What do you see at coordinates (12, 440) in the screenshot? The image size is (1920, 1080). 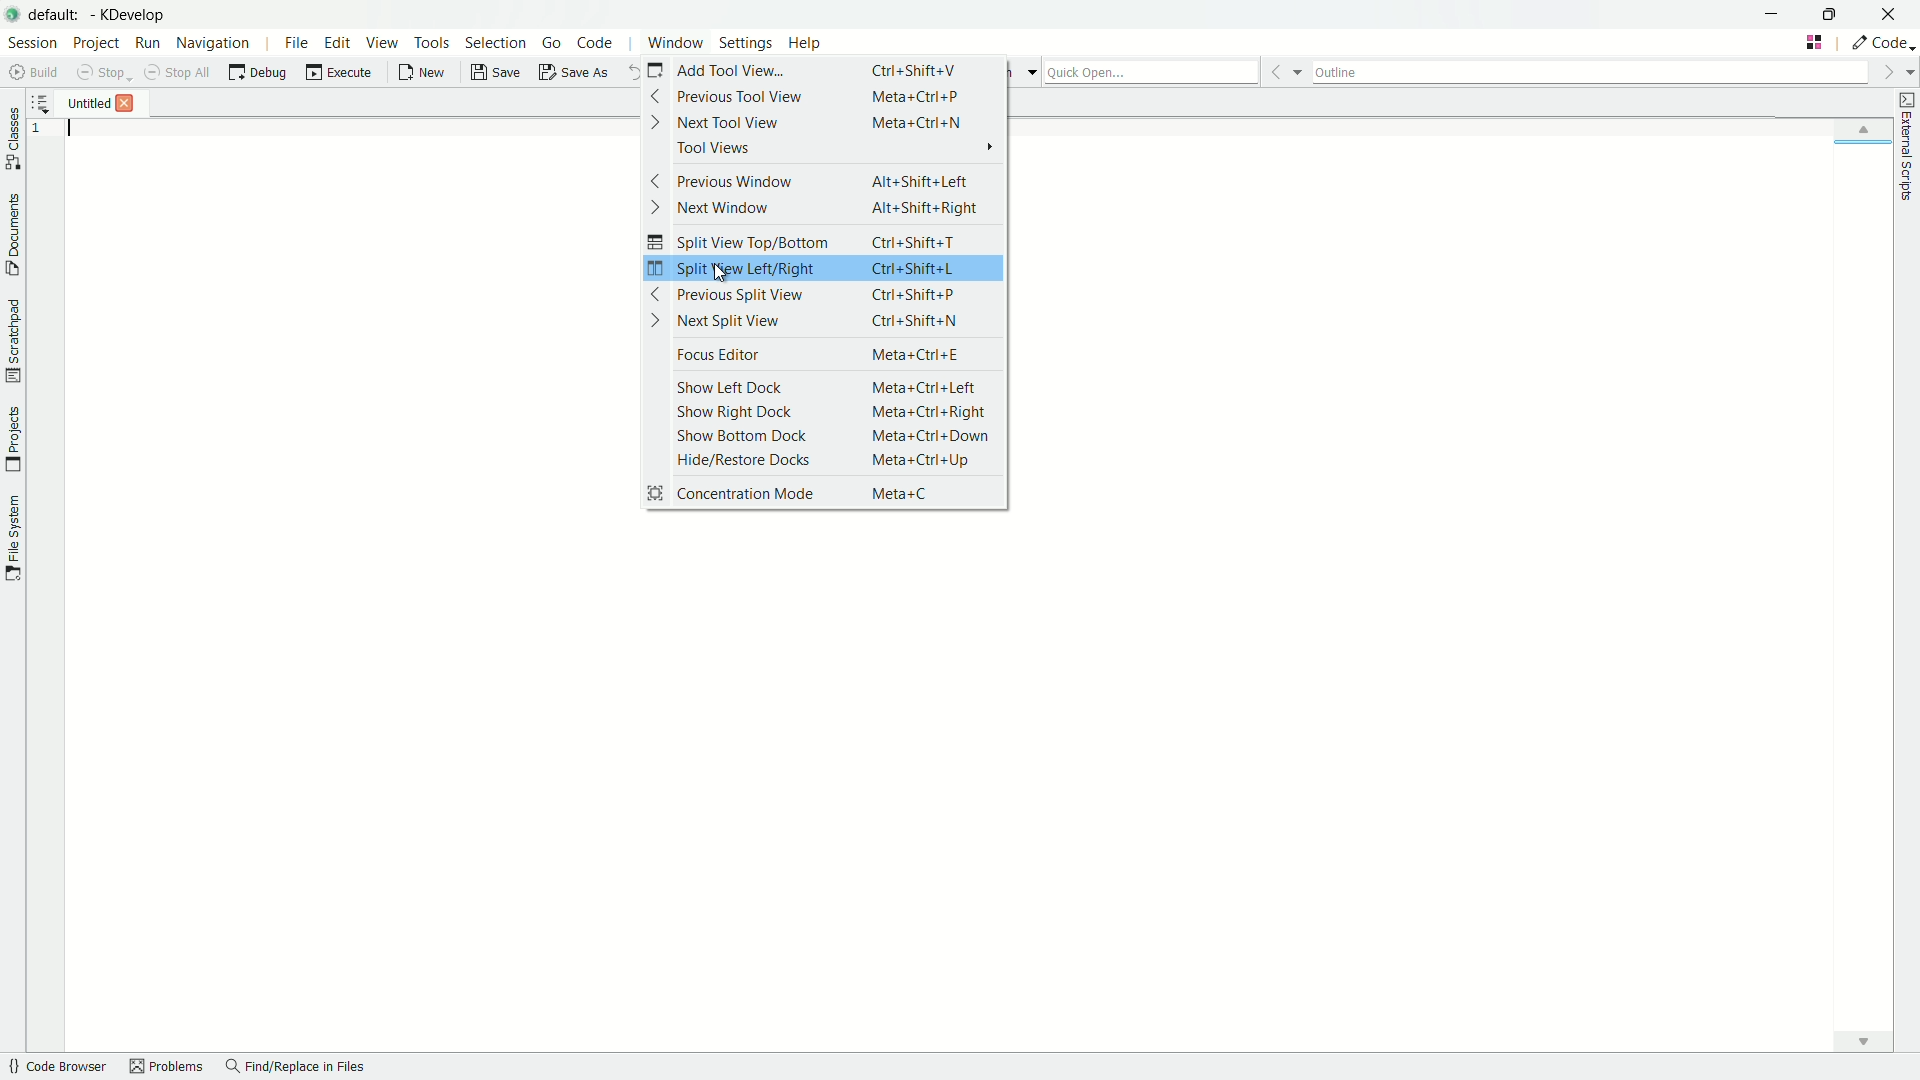 I see `toggle projects` at bounding box center [12, 440].